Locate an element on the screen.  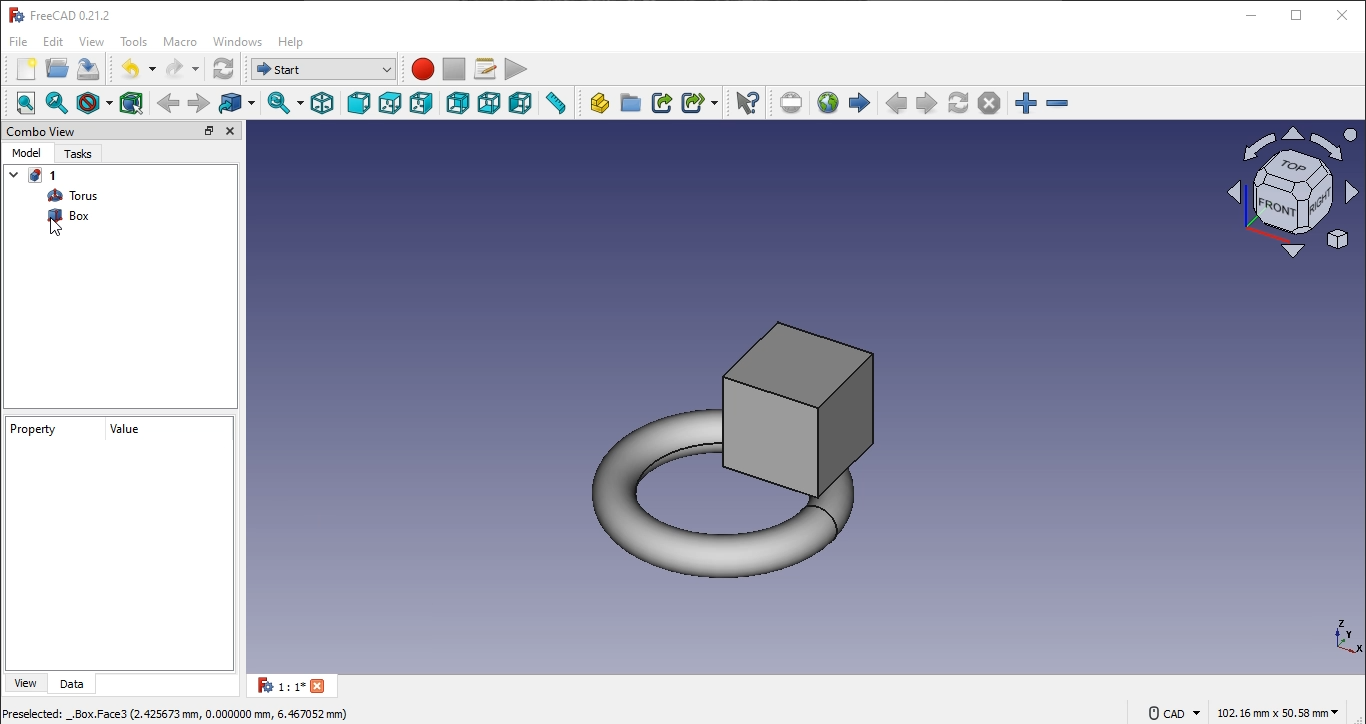
torus is located at coordinates (75, 196).